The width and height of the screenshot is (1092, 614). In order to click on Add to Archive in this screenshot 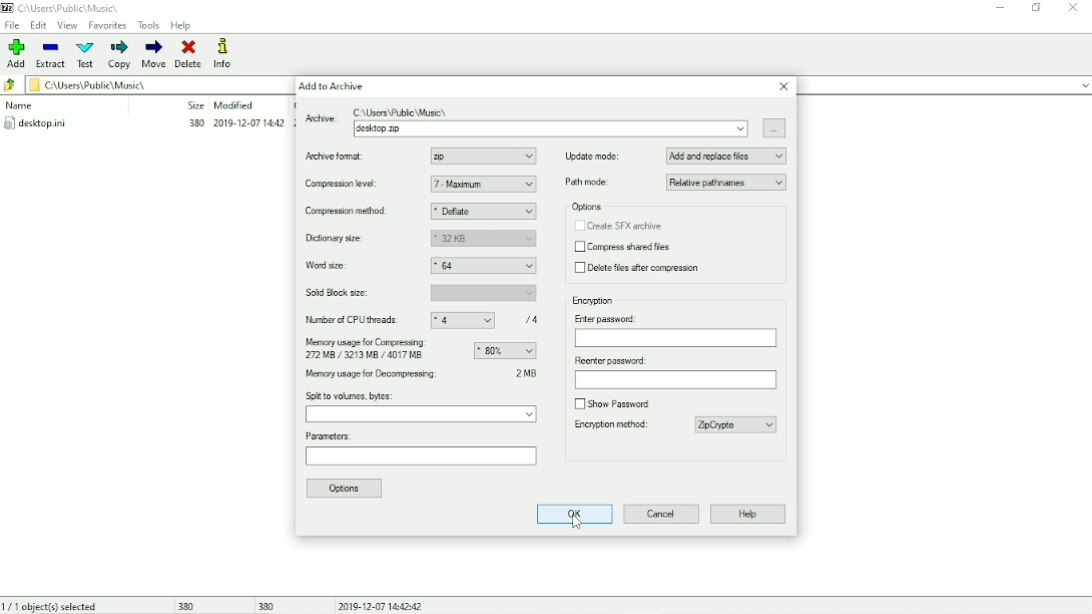, I will do `click(331, 86)`.